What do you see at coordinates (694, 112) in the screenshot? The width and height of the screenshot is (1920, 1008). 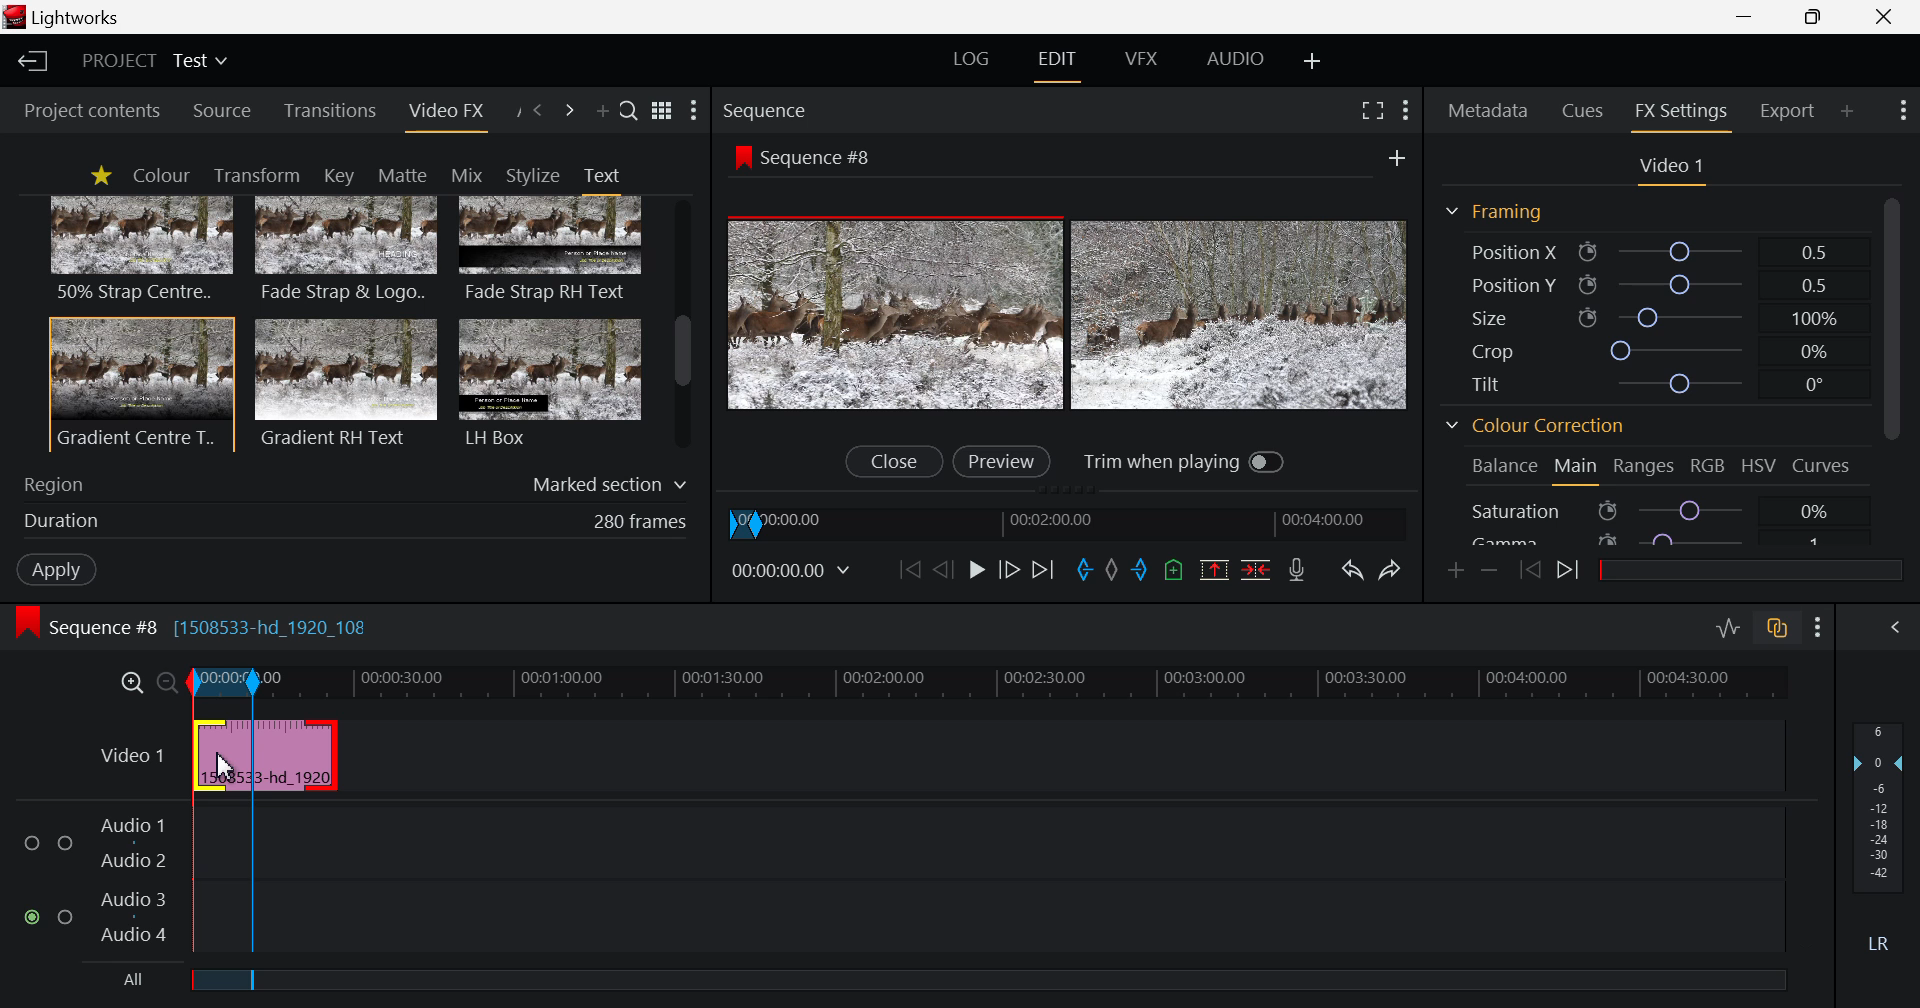 I see `Show Settings` at bounding box center [694, 112].